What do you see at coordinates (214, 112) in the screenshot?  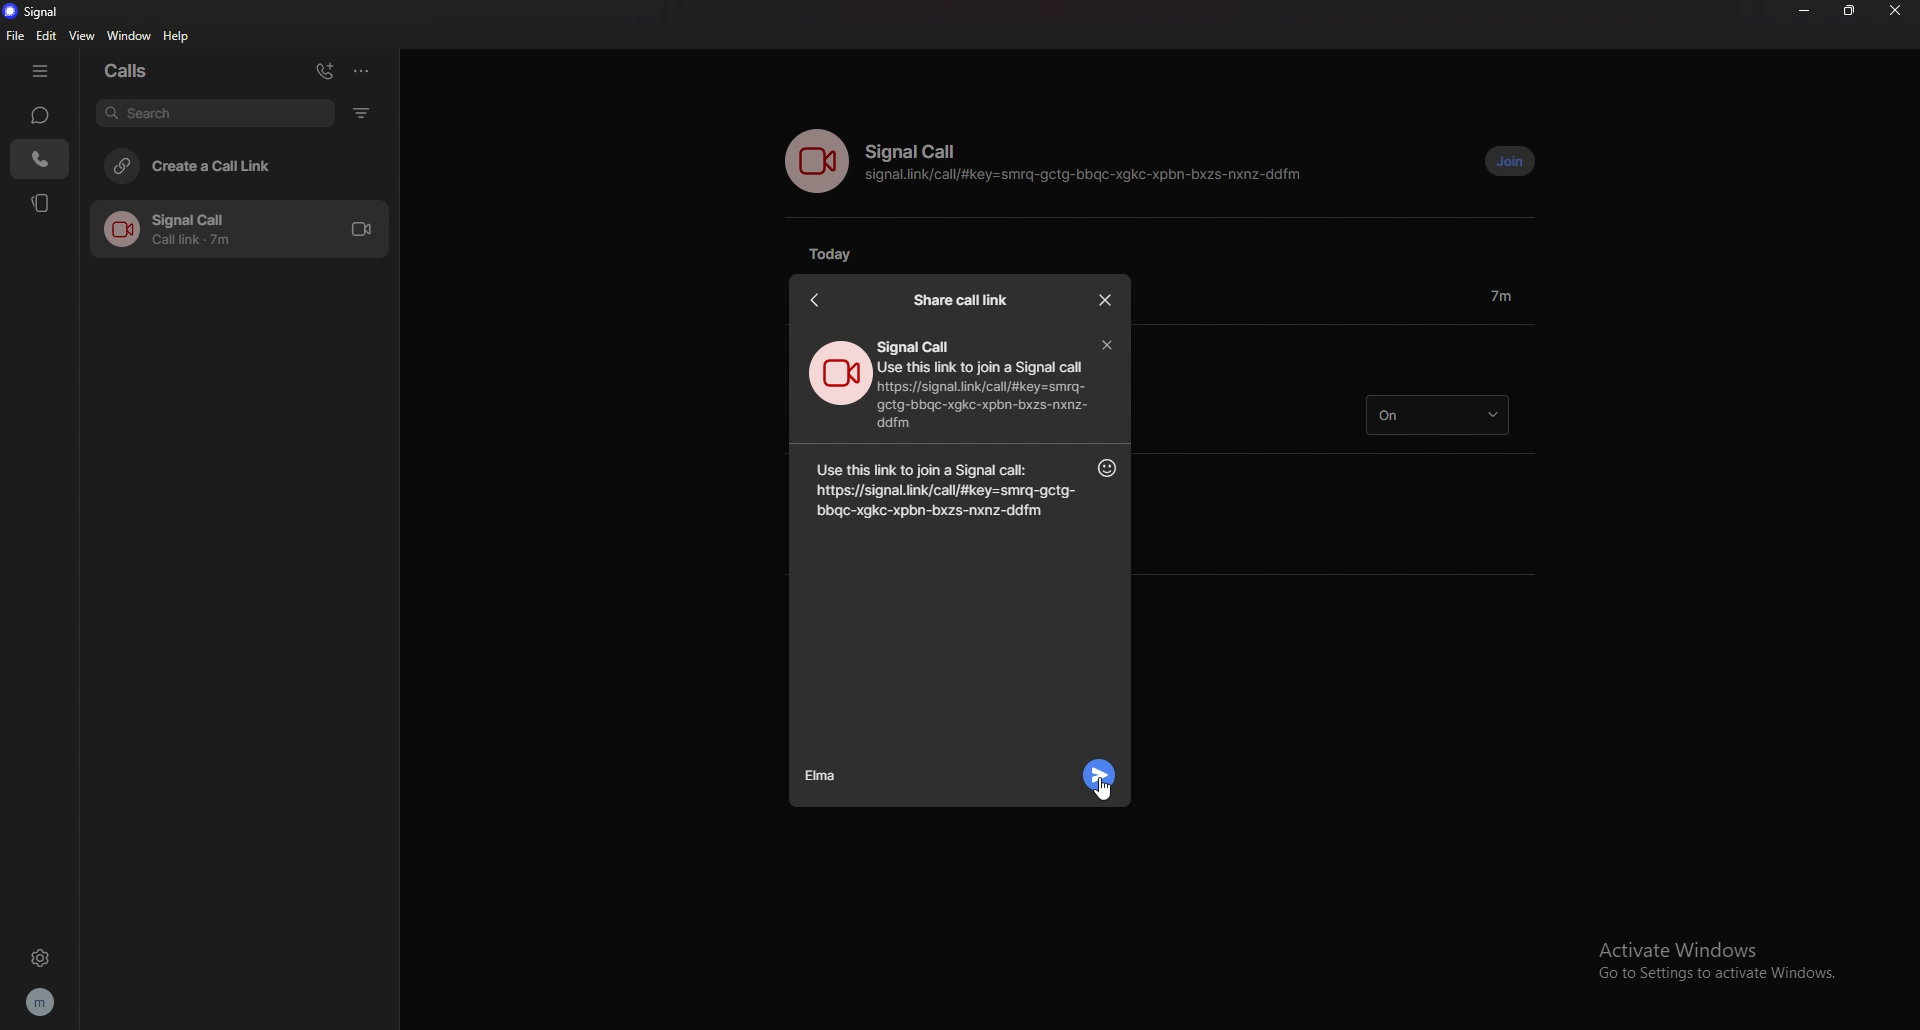 I see `search` at bounding box center [214, 112].